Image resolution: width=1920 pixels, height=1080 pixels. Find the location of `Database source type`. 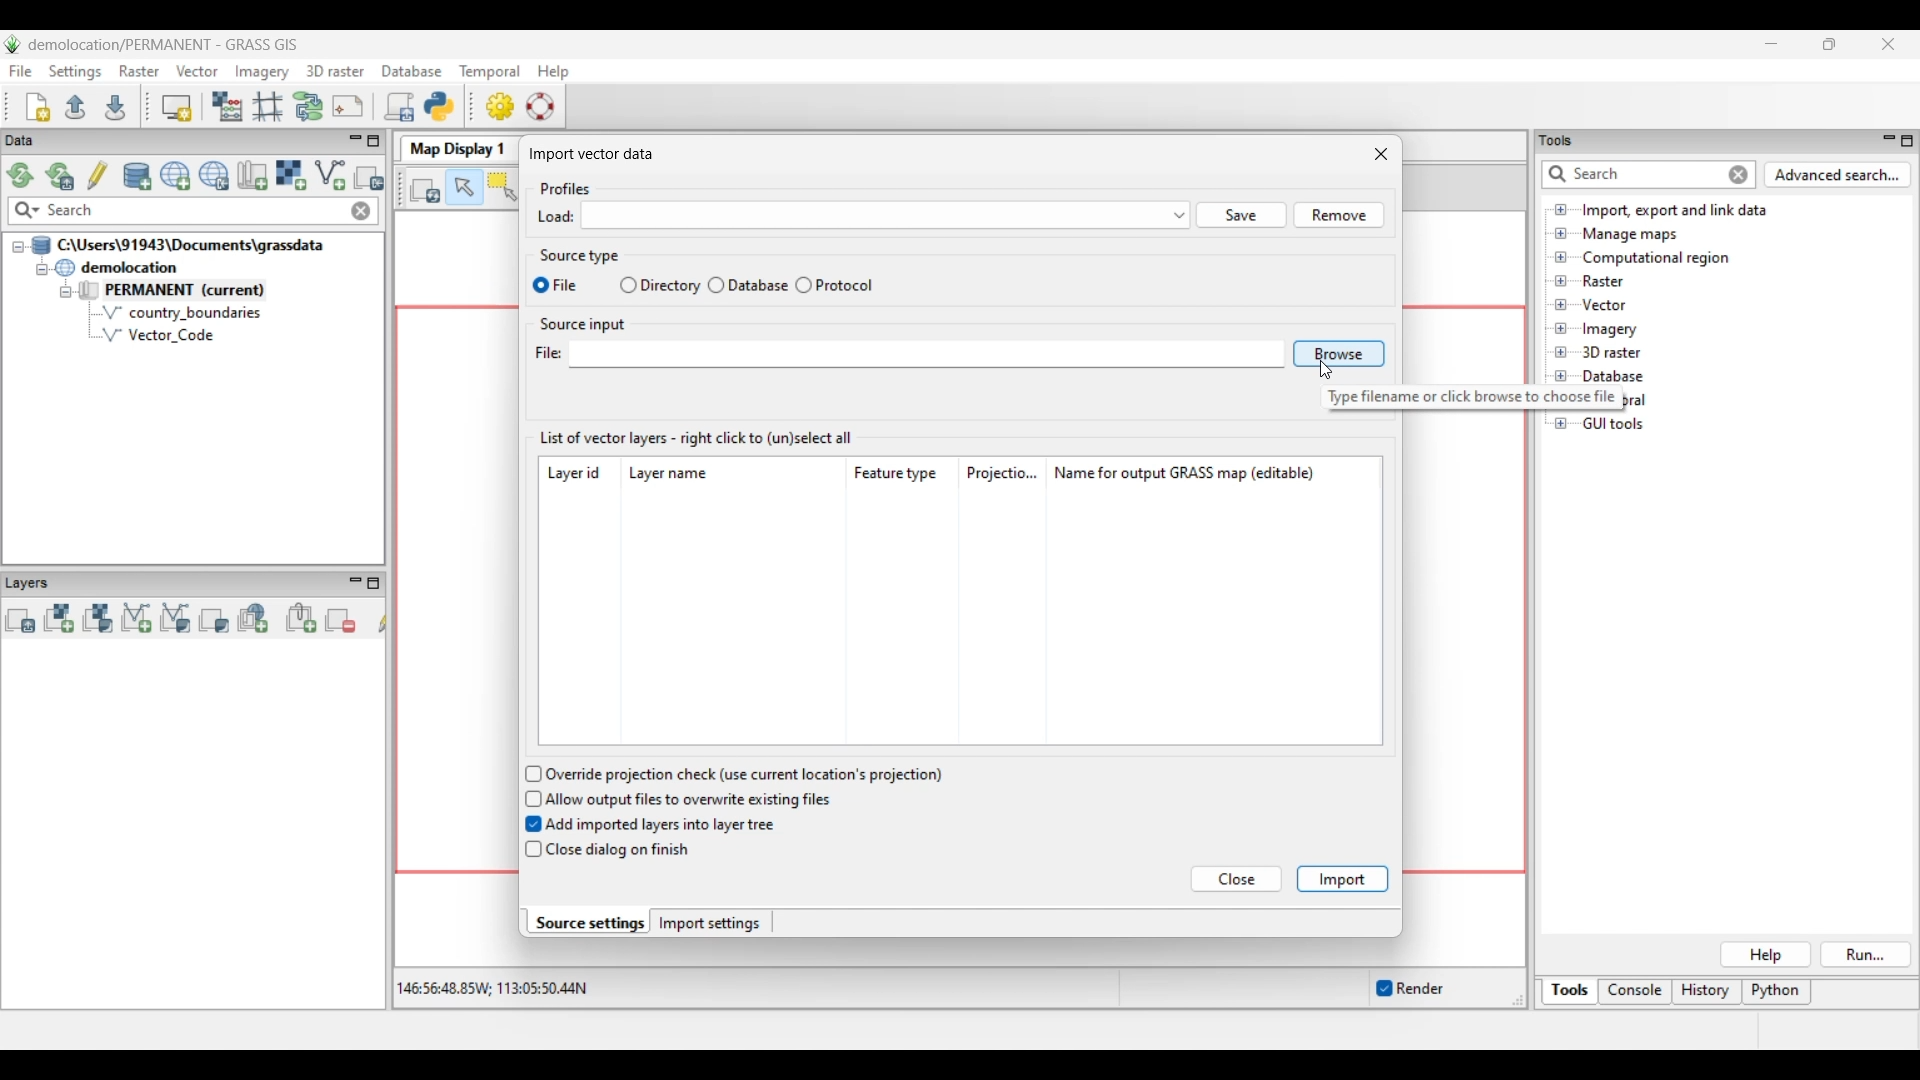

Database source type is located at coordinates (758, 284).